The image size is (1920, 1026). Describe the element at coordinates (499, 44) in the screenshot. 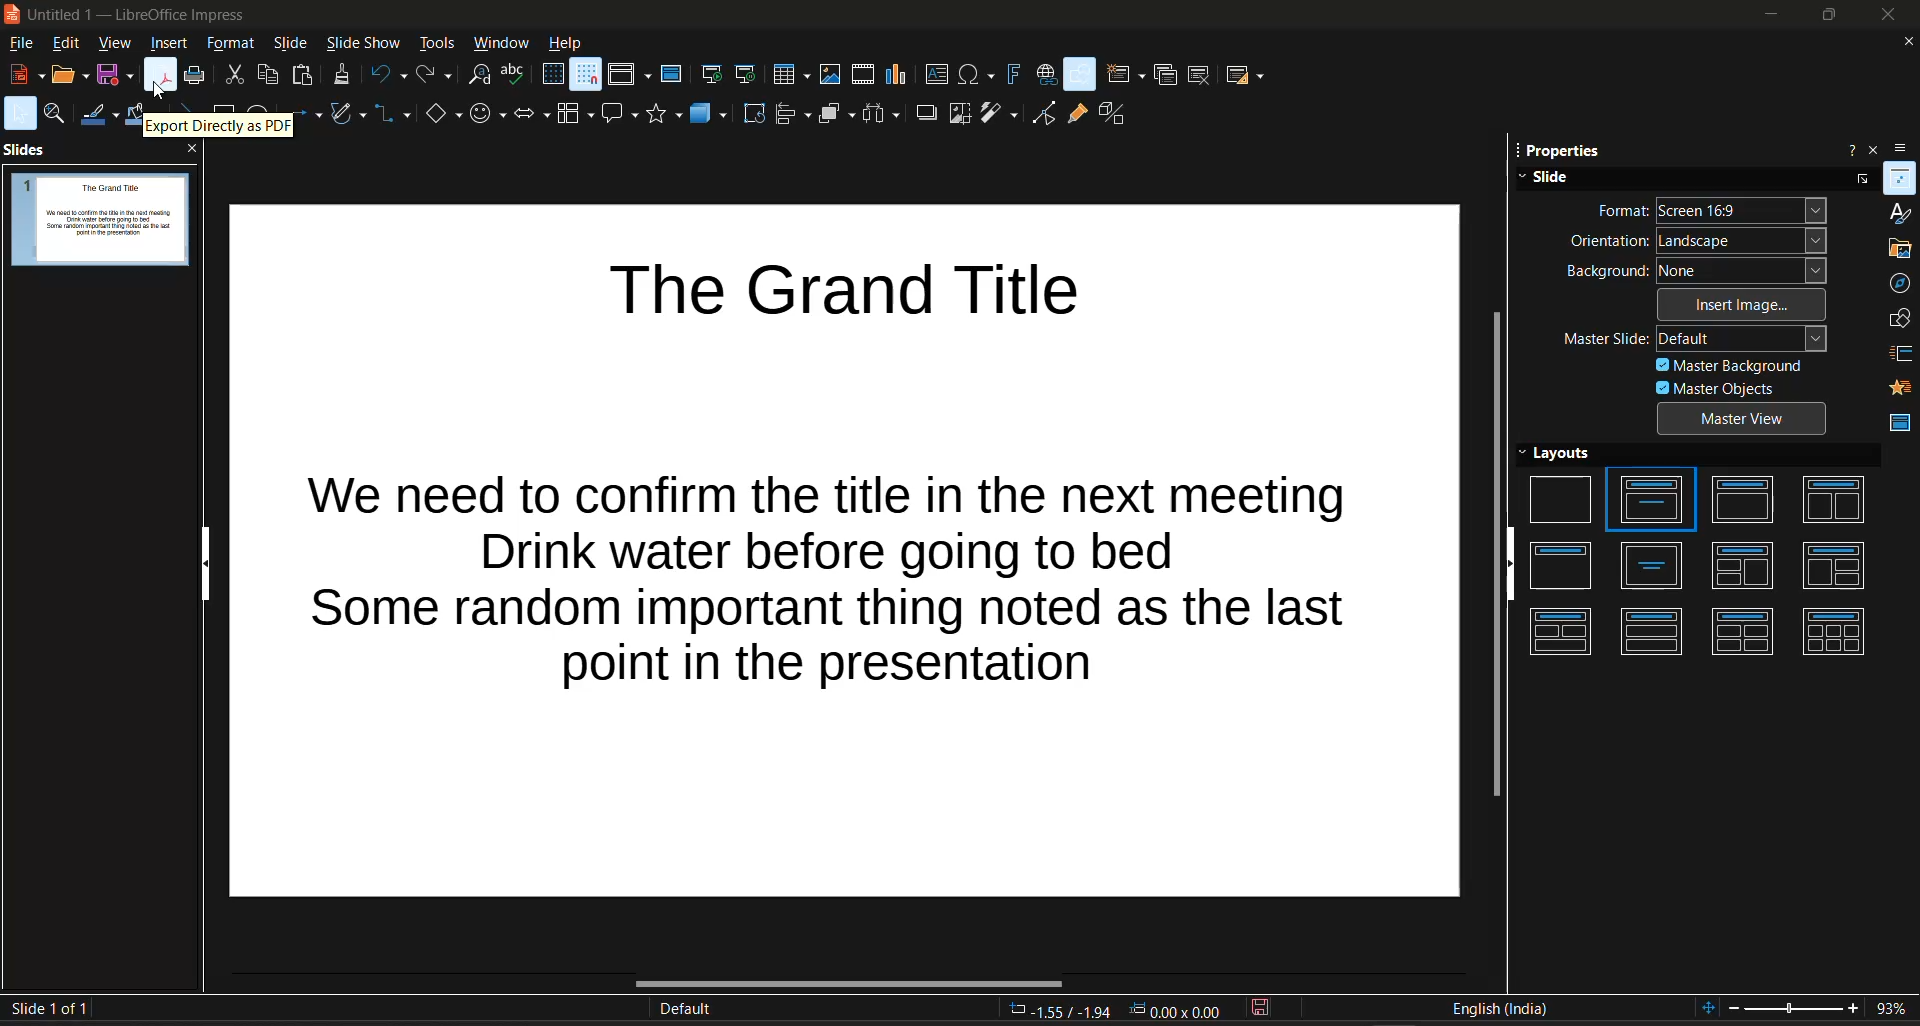

I see `window` at that location.